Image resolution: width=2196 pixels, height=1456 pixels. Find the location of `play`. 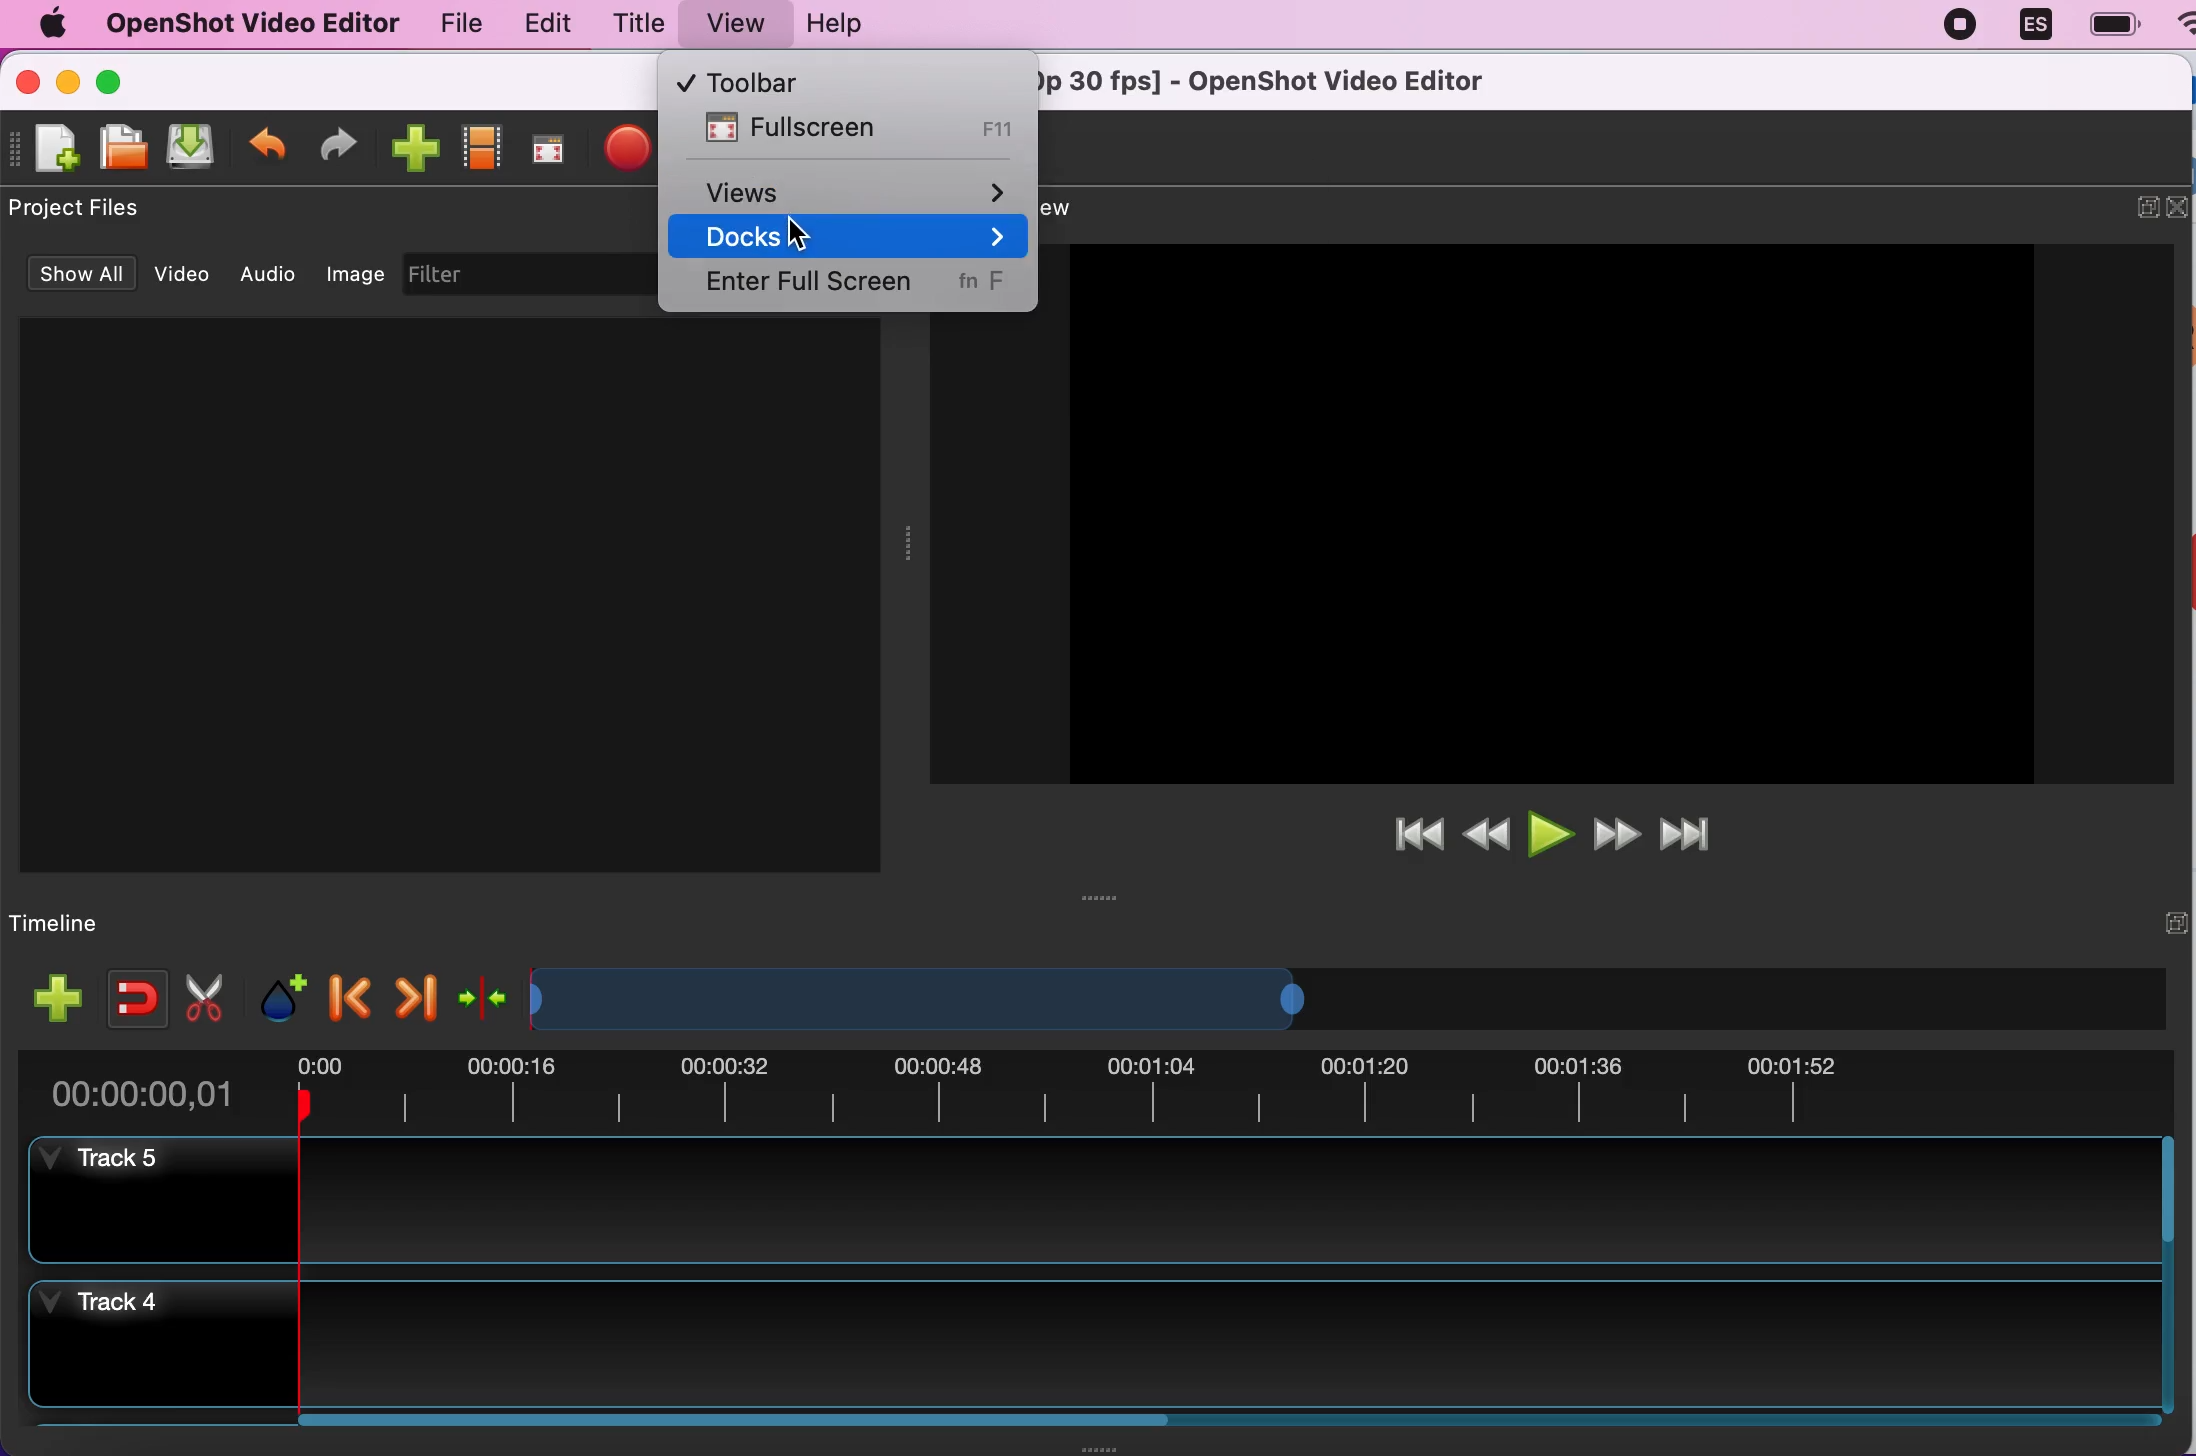

play is located at coordinates (1552, 831).